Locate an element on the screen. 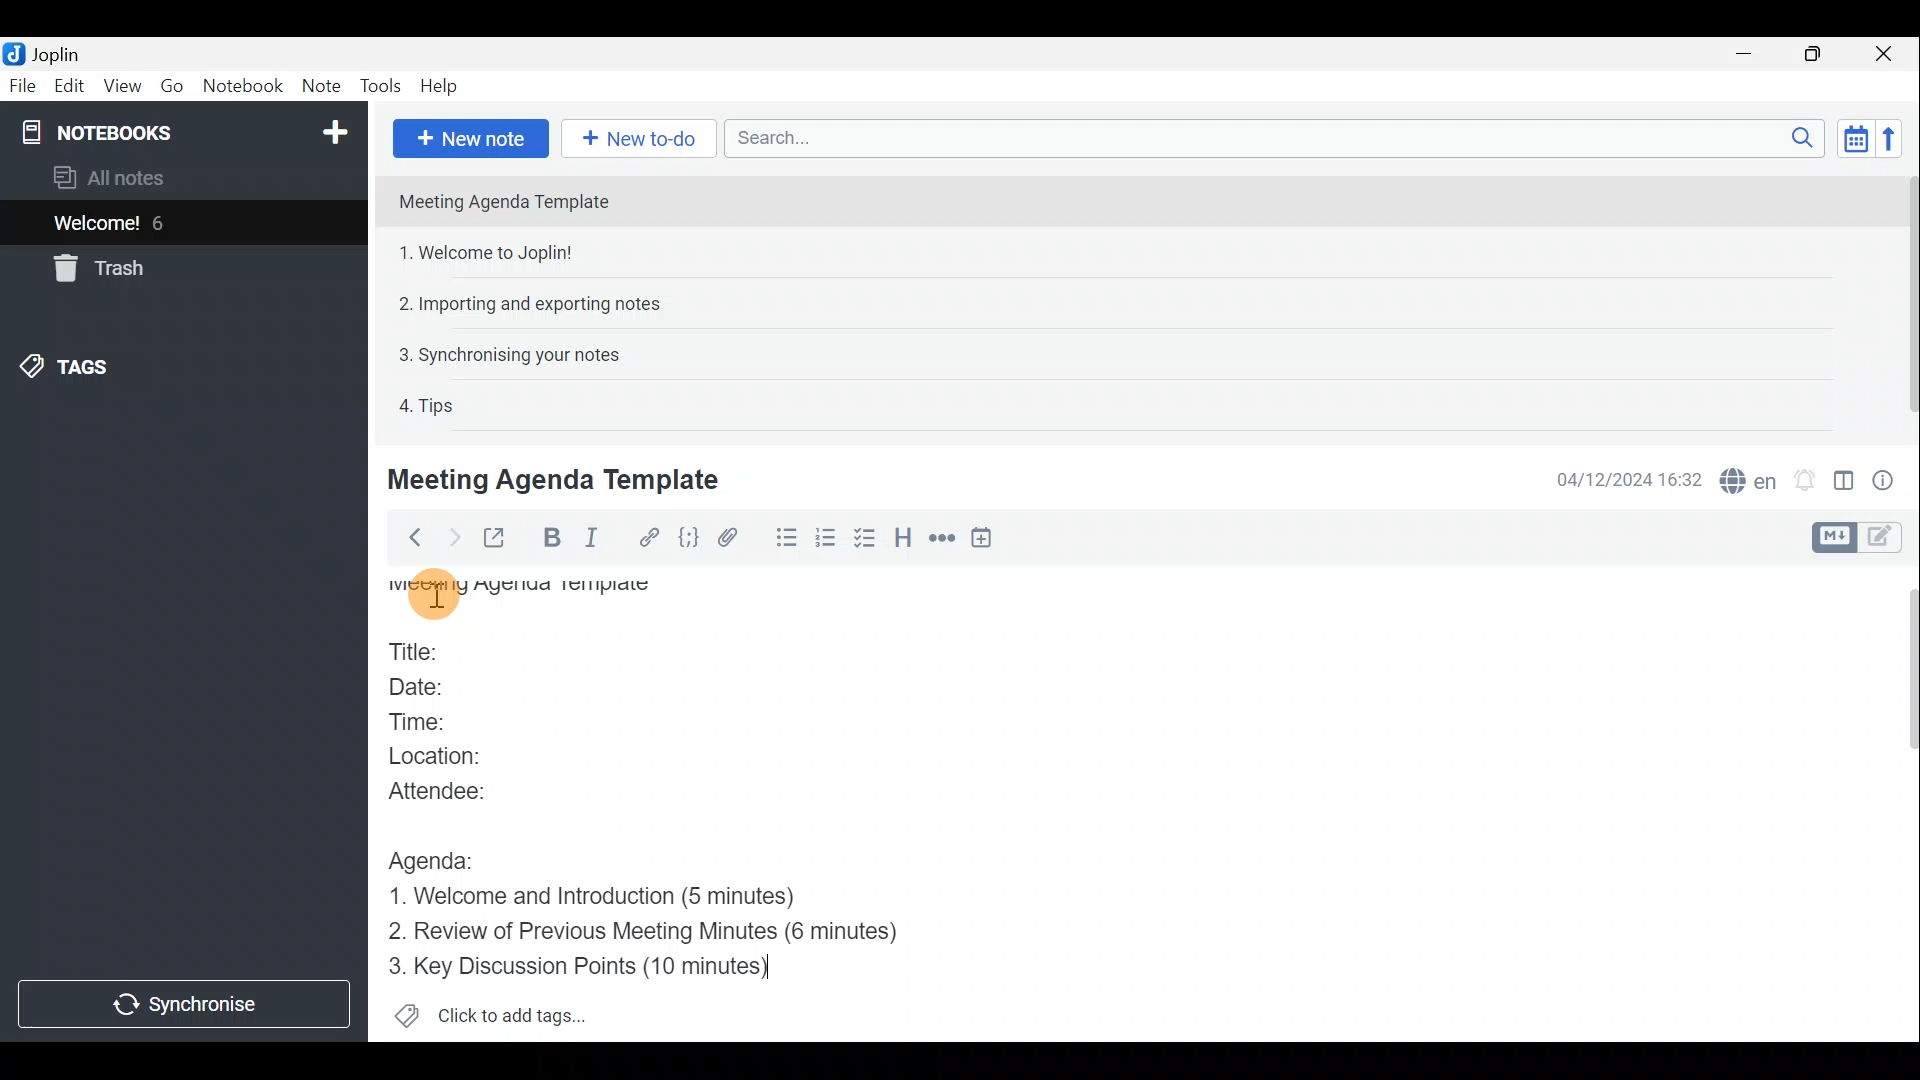 The image size is (1920, 1080). 1. Welcome and Introduction (5 minutes) is located at coordinates (622, 898).